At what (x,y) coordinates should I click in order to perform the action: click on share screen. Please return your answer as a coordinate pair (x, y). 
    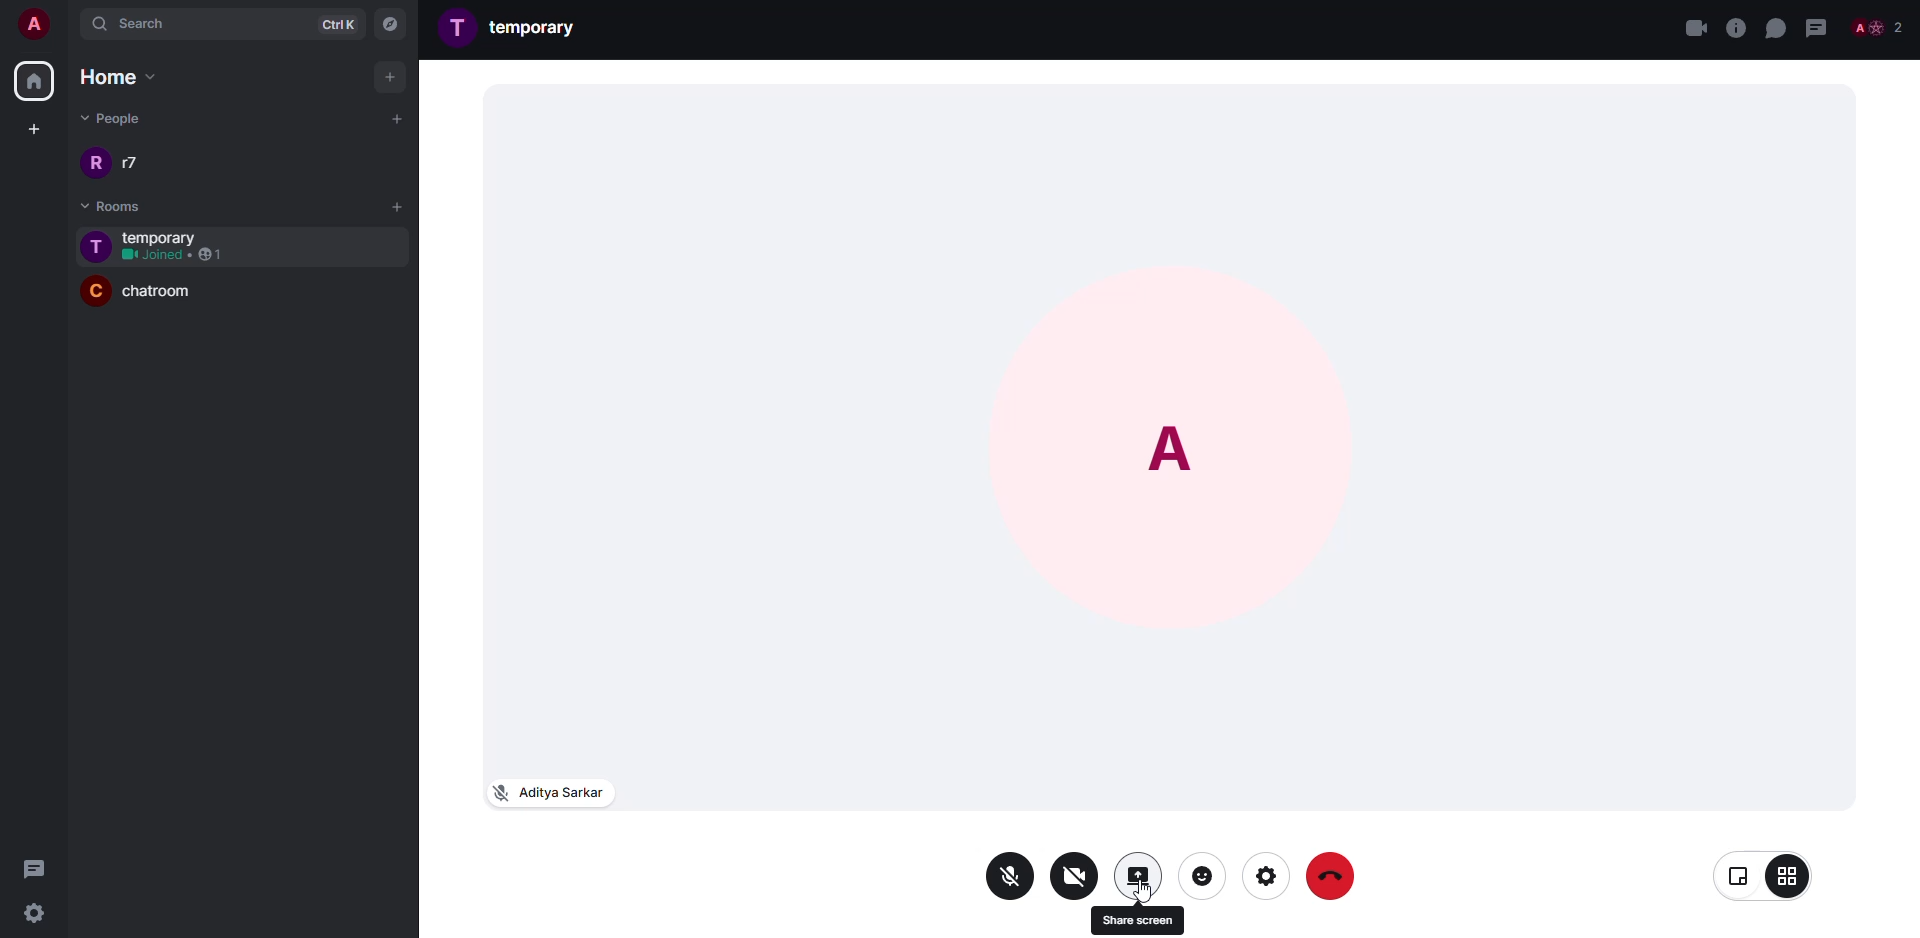
    Looking at the image, I should click on (1137, 875).